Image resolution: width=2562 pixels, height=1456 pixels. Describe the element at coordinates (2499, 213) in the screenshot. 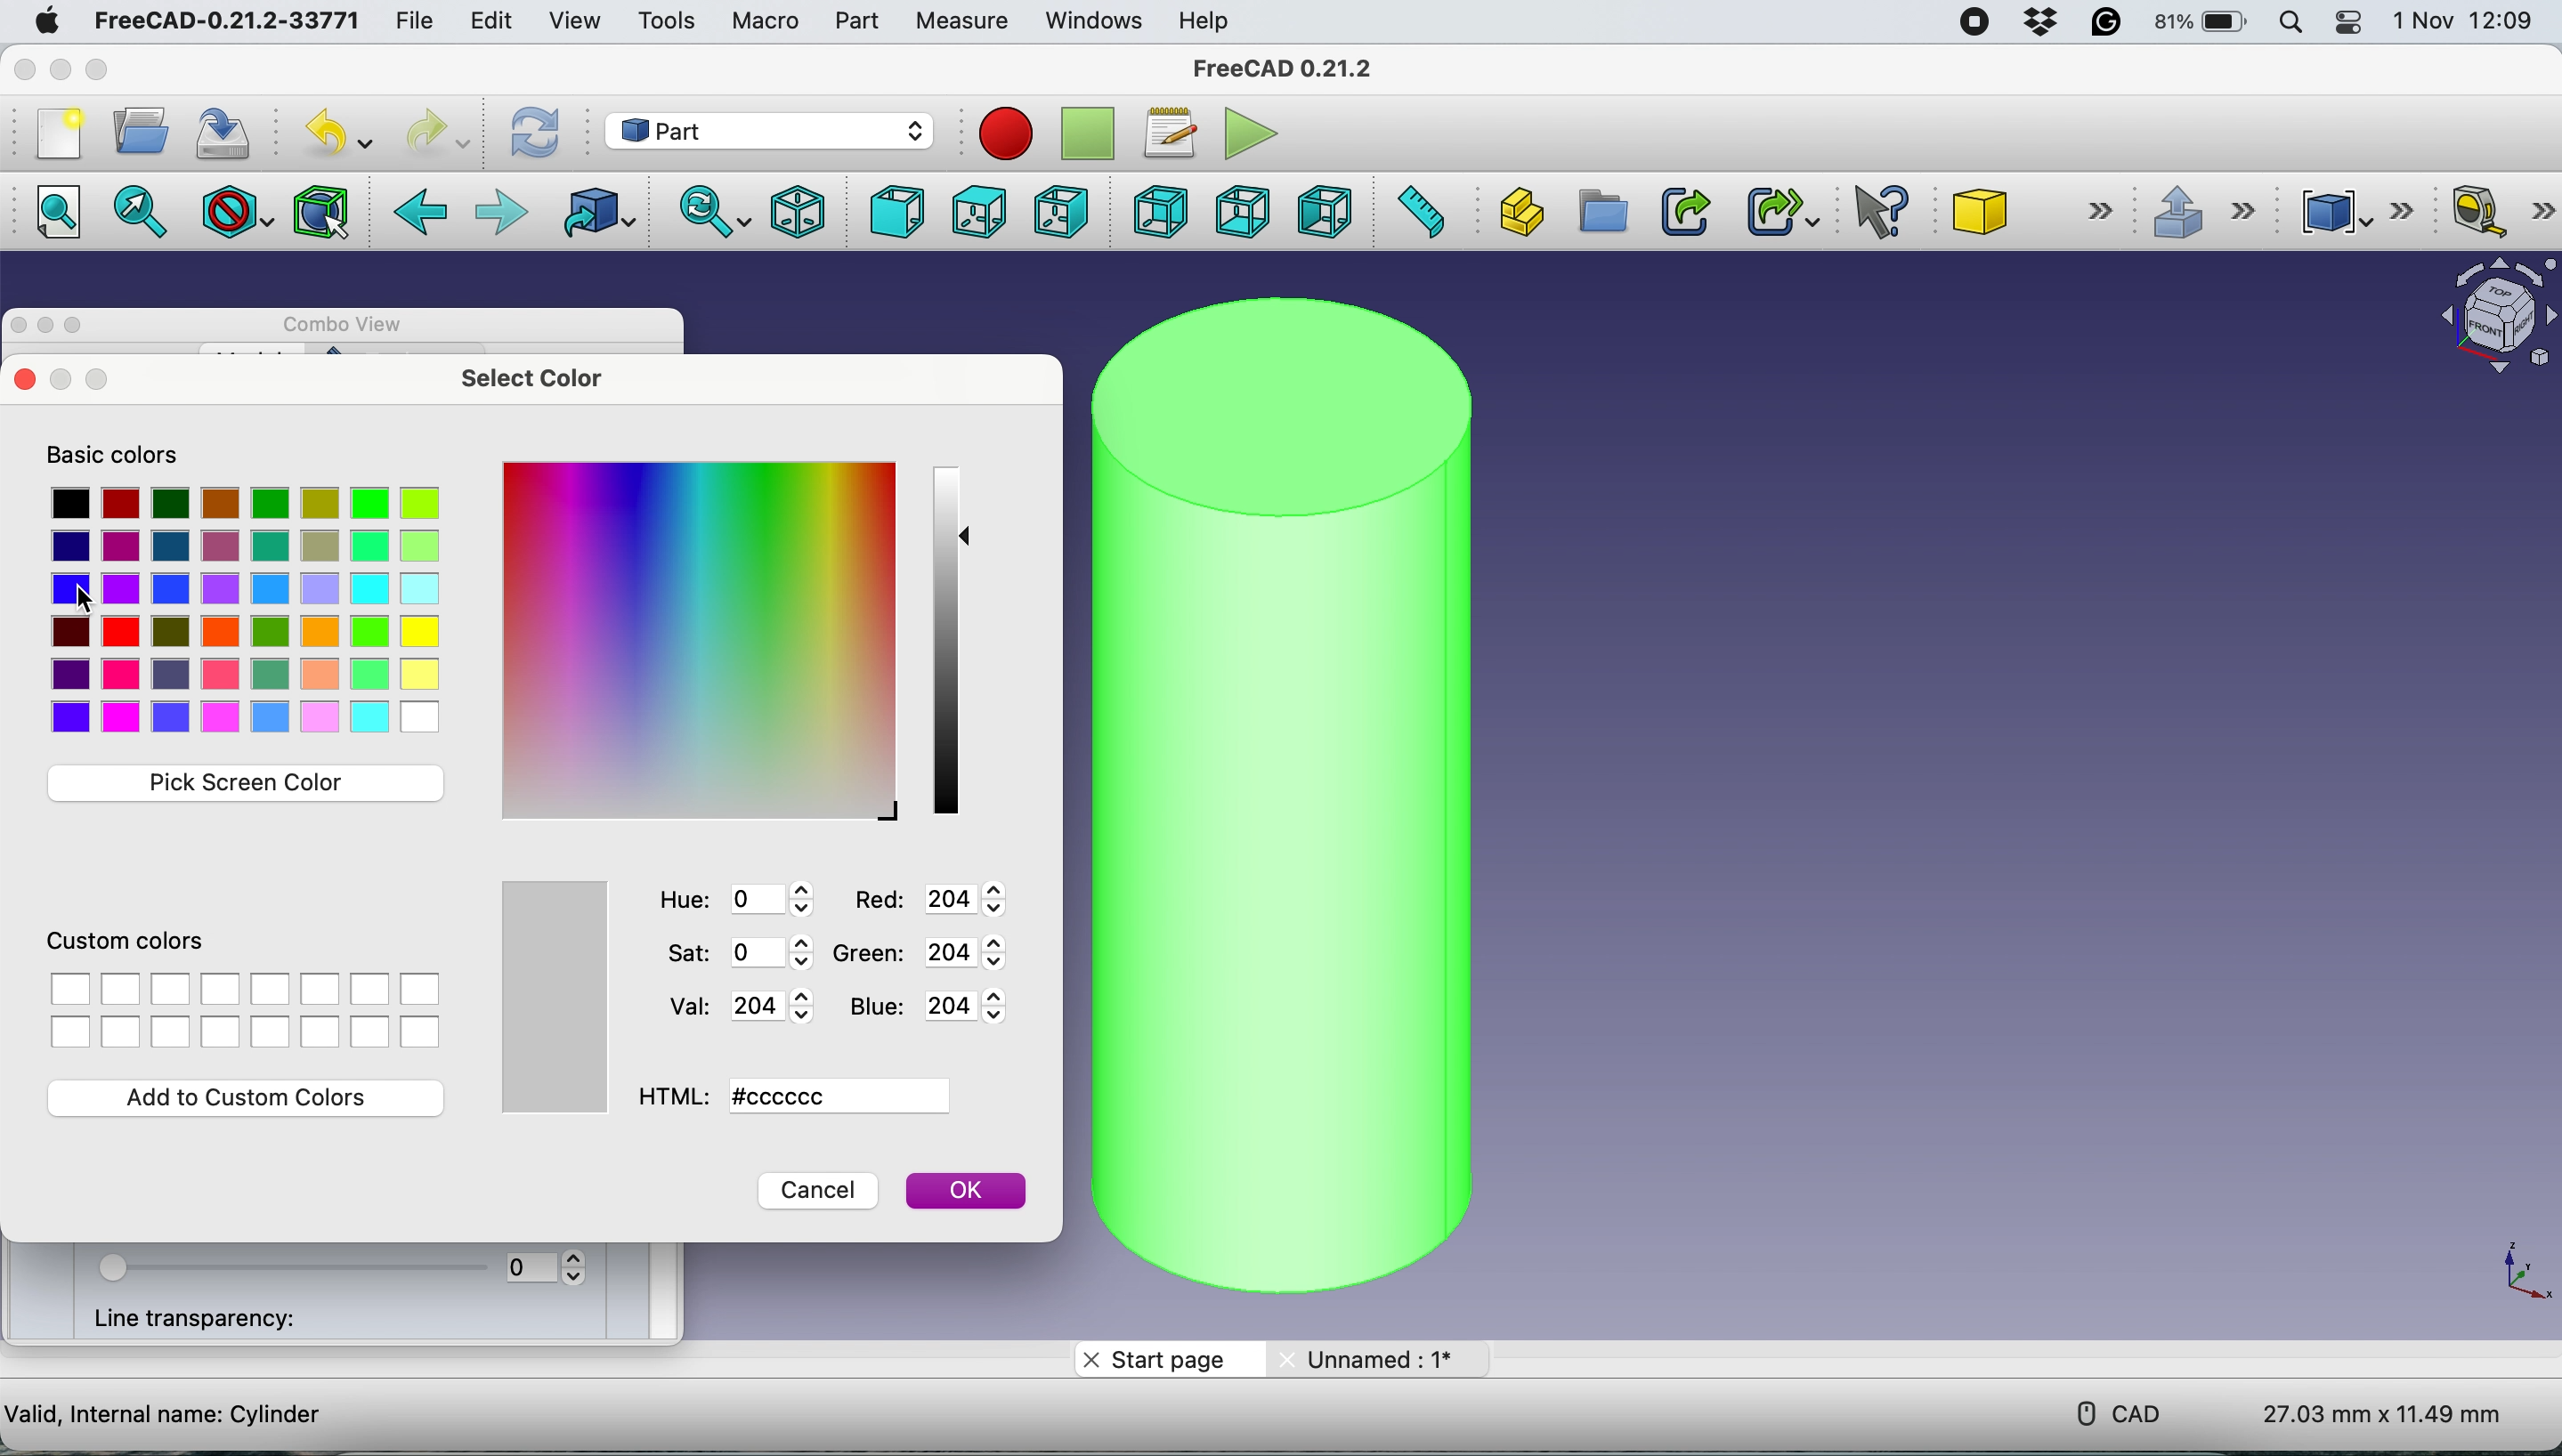

I see `measure linear` at that location.